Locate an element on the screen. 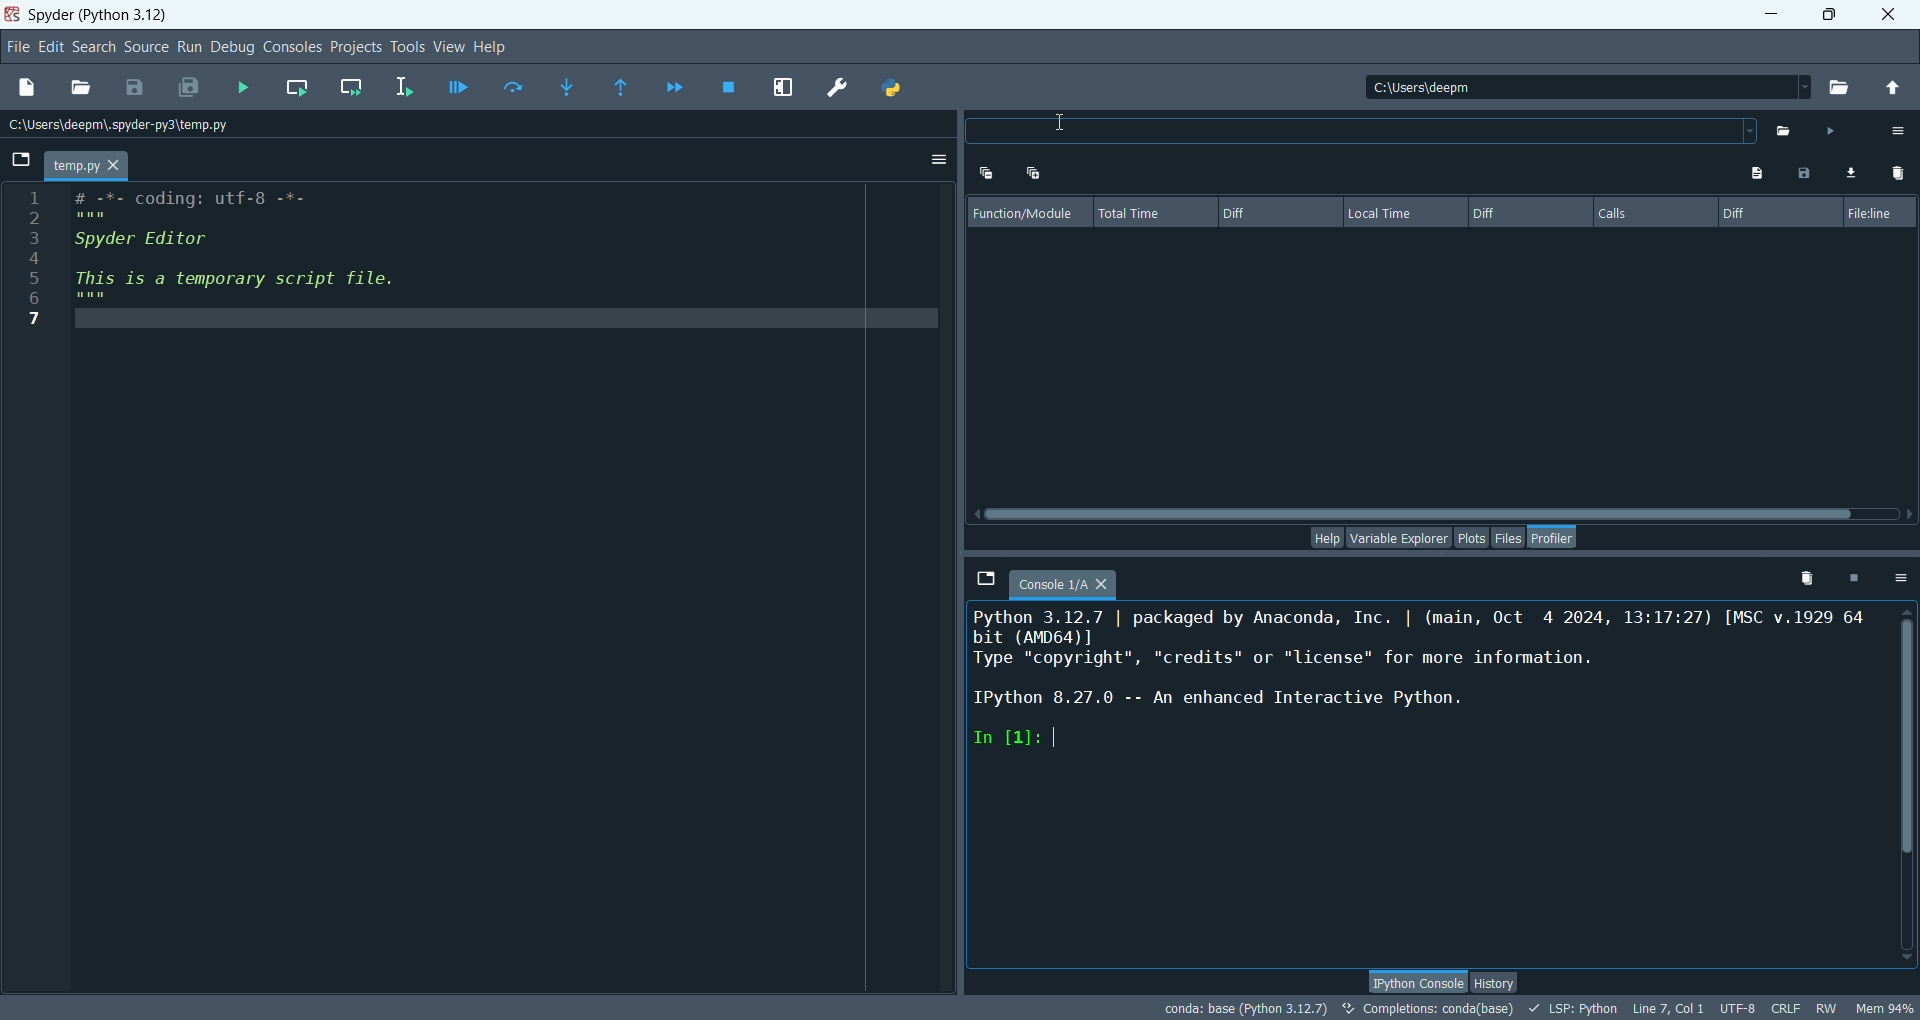 This screenshot has height=1020, width=1920. run current cell and go to next one is located at coordinates (355, 85).